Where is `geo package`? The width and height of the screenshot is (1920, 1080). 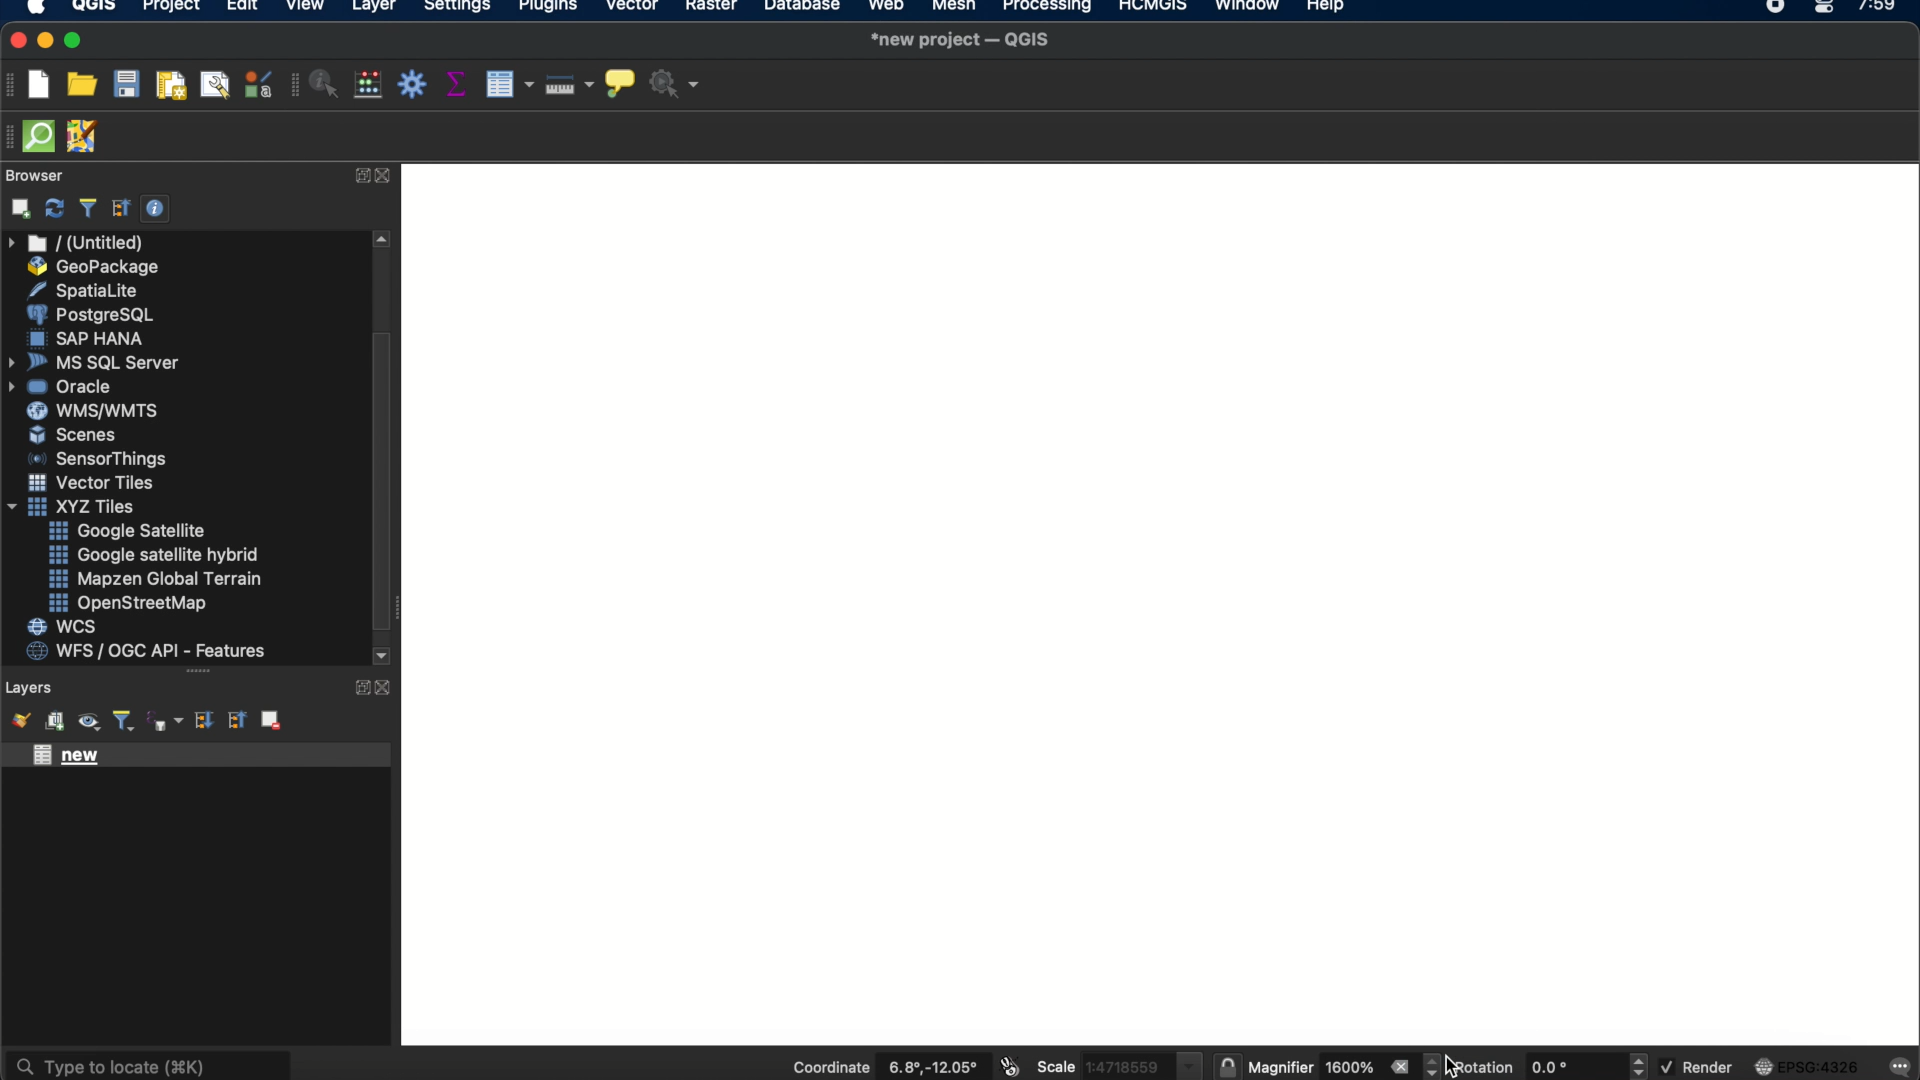
geo package is located at coordinates (91, 267).